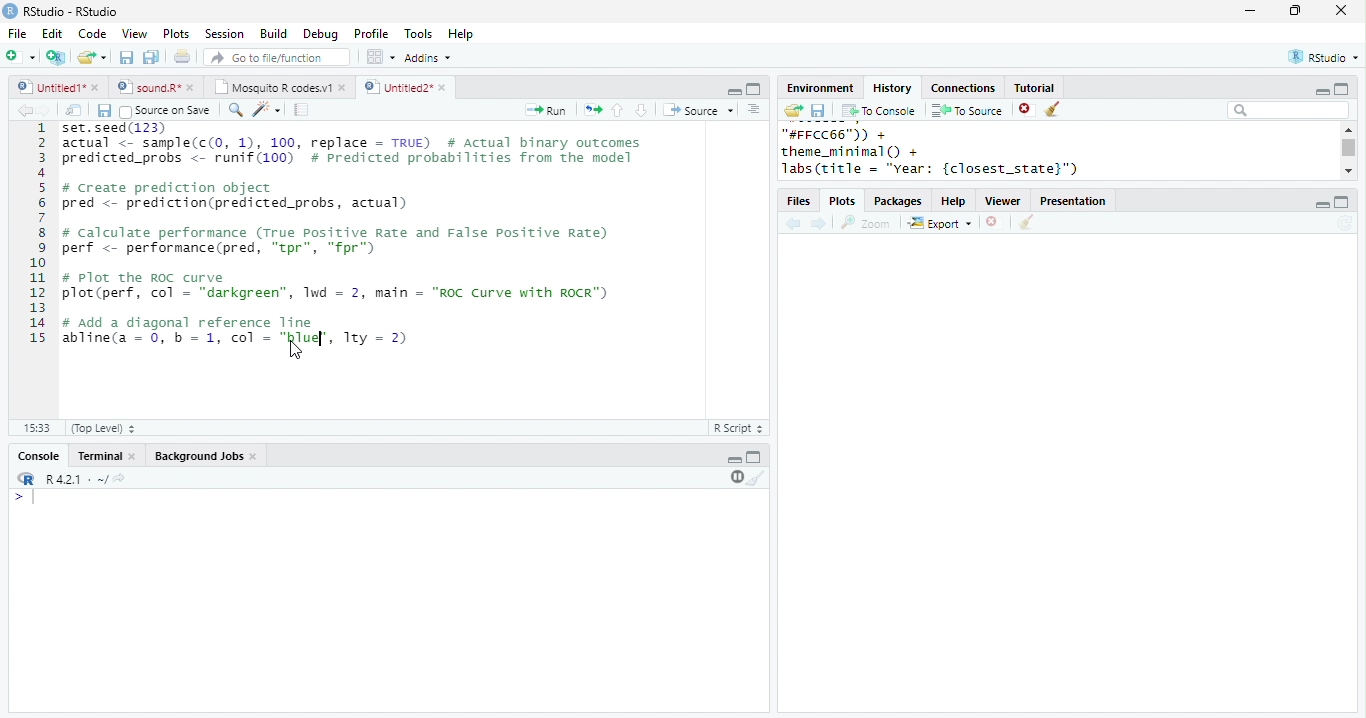 The image size is (1366, 718). I want to click on save, so click(818, 111).